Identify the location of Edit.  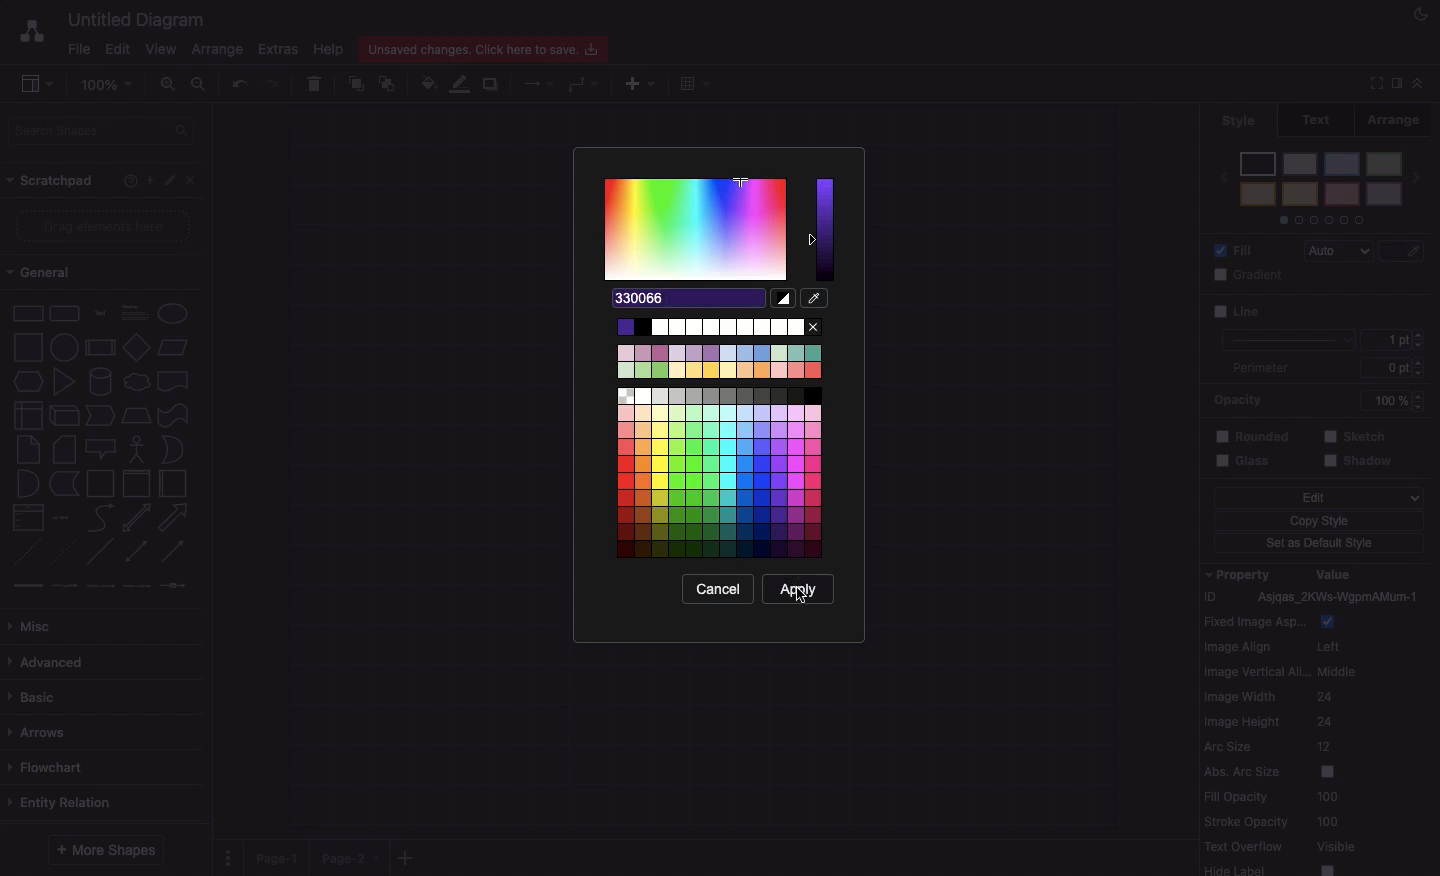
(117, 48).